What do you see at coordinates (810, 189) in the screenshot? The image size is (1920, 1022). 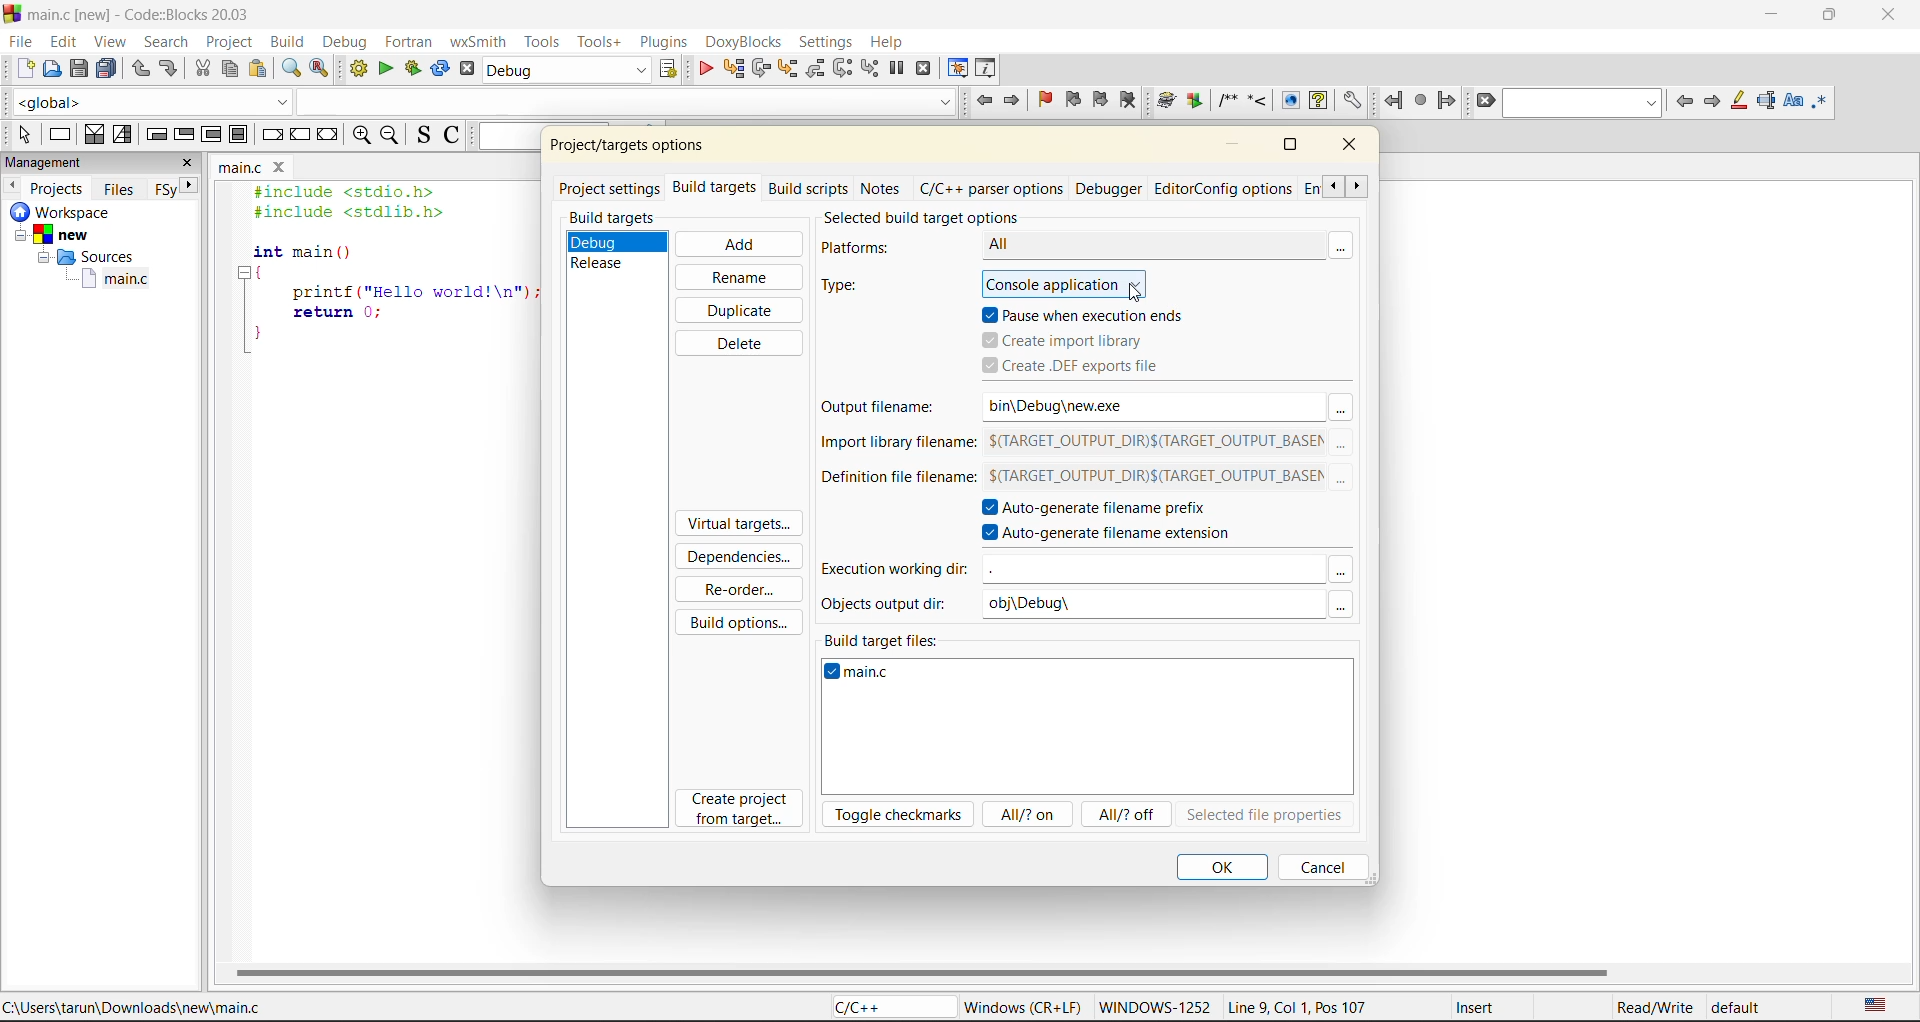 I see `build scripts` at bounding box center [810, 189].